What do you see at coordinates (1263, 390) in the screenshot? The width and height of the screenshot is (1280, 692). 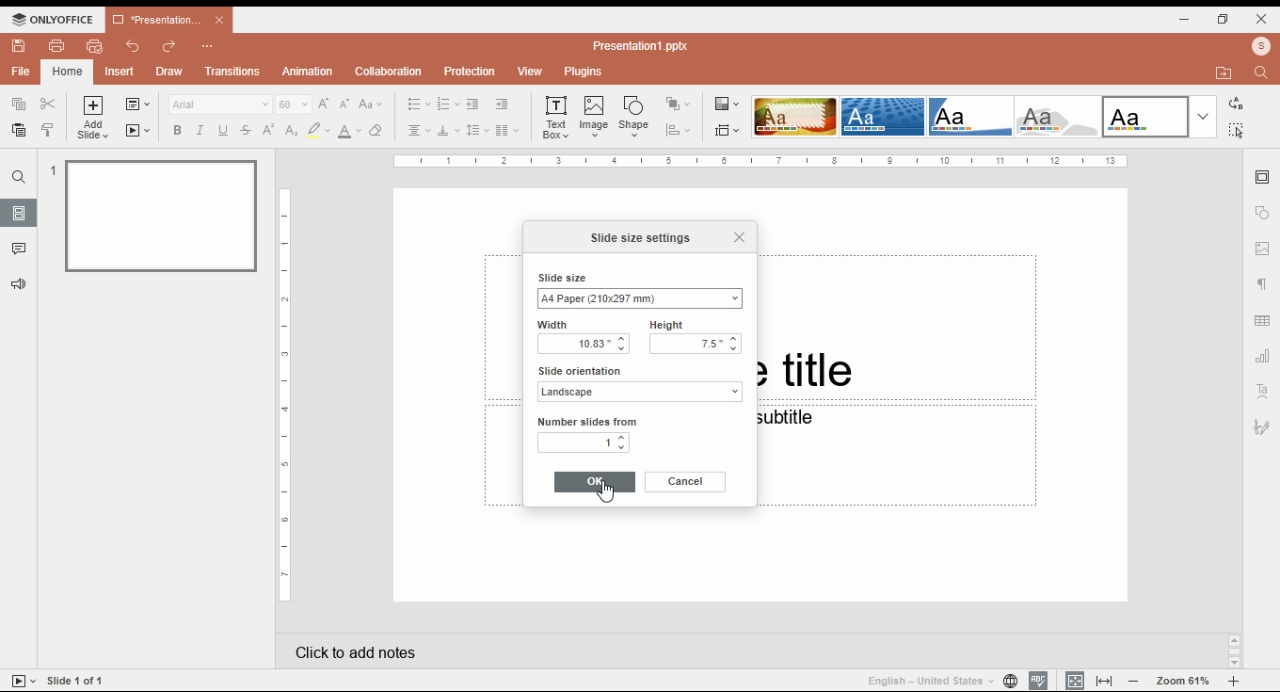 I see `text art settings` at bounding box center [1263, 390].